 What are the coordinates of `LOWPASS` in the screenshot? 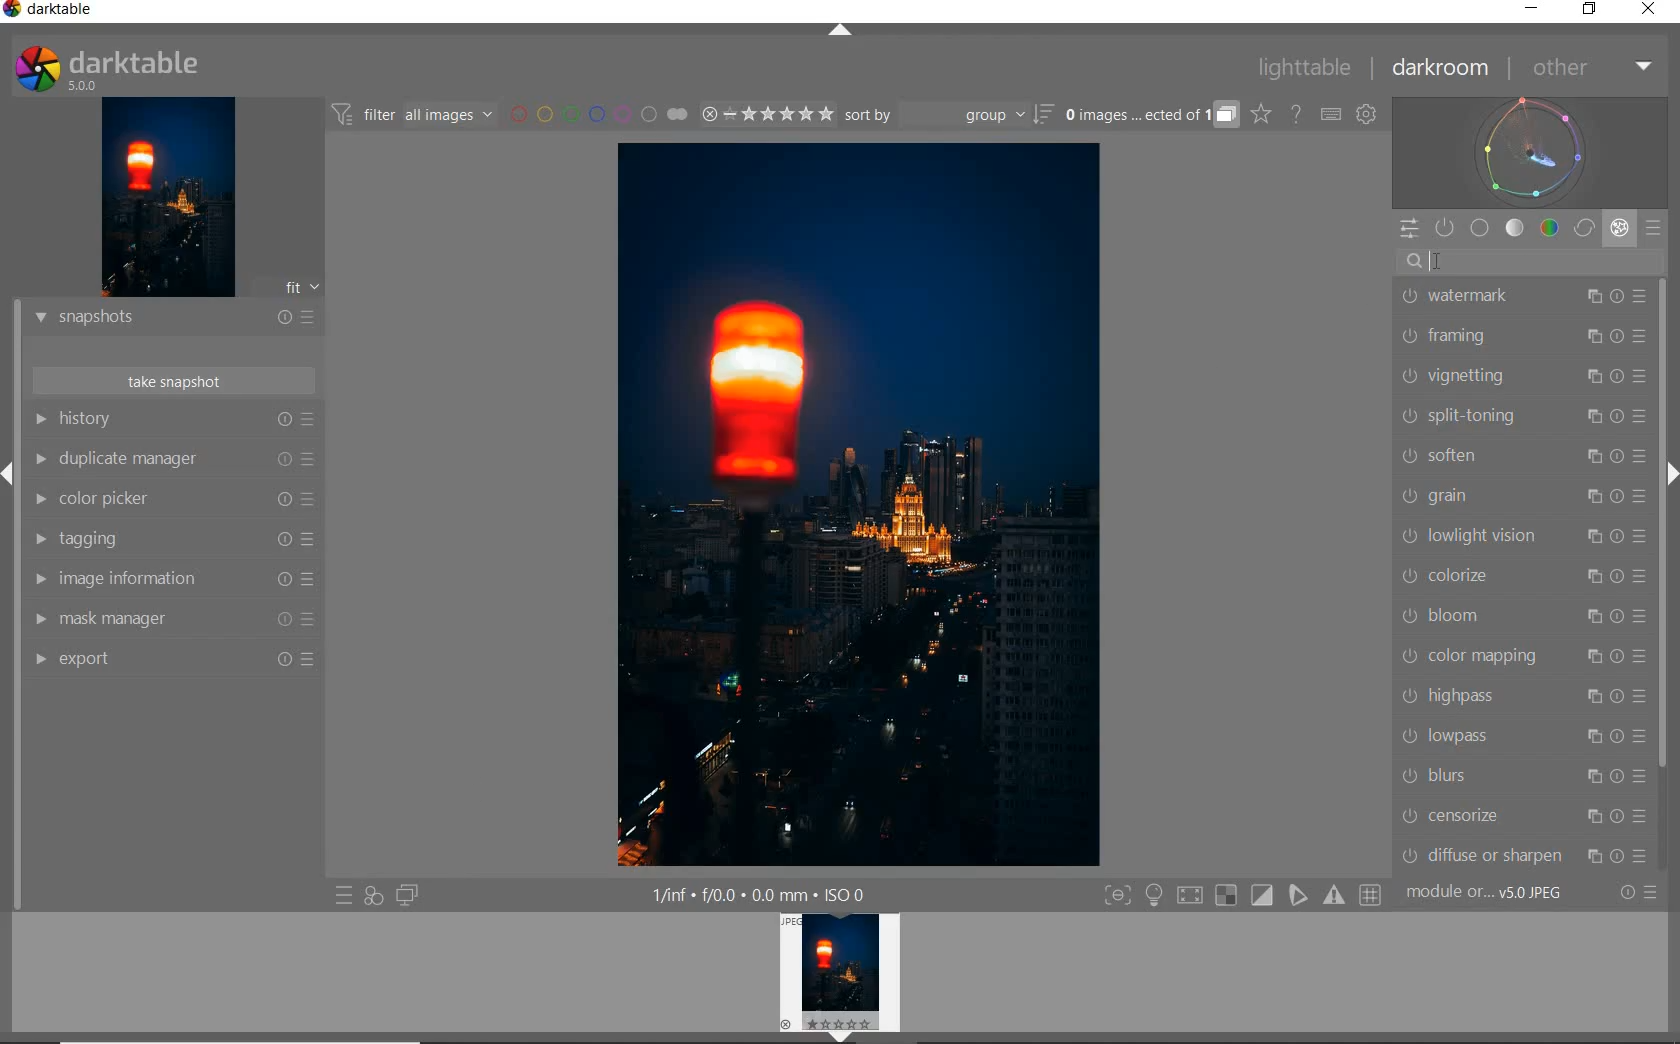 It's located at (1464, 736).